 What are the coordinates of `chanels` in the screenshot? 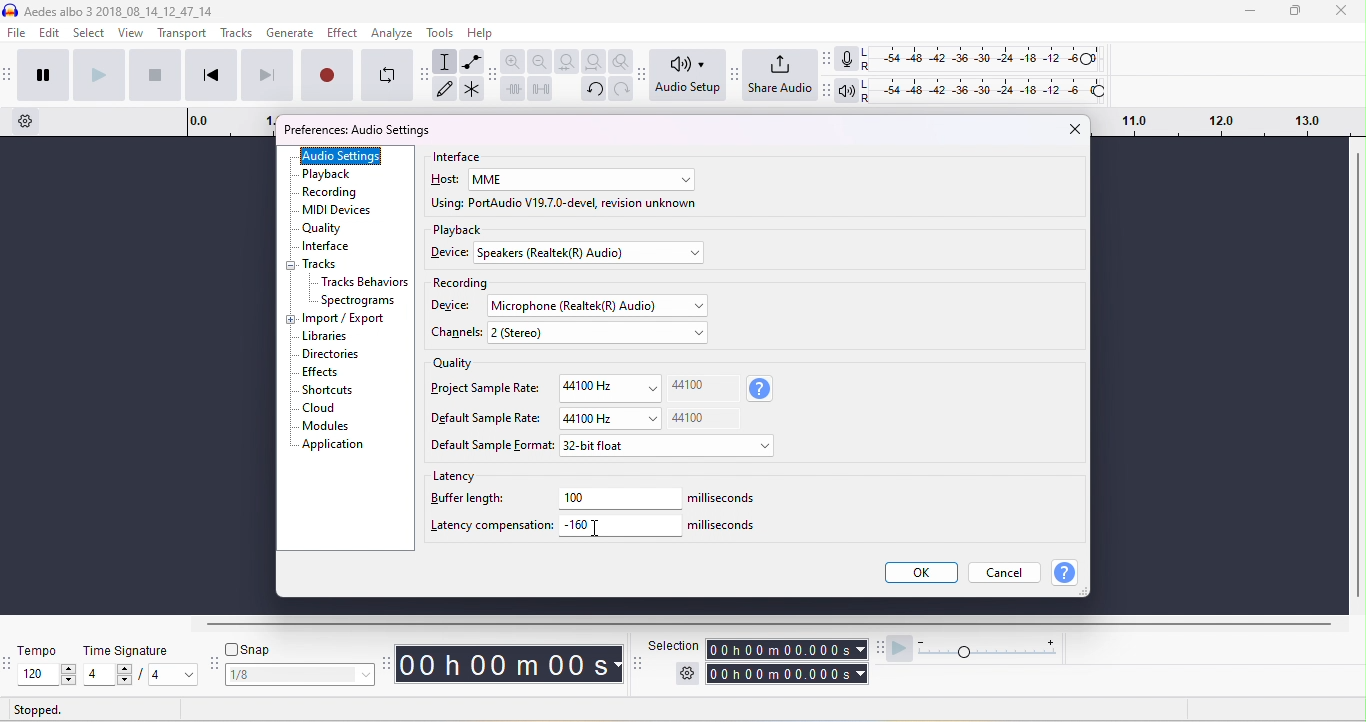 It's located at (459, 333).